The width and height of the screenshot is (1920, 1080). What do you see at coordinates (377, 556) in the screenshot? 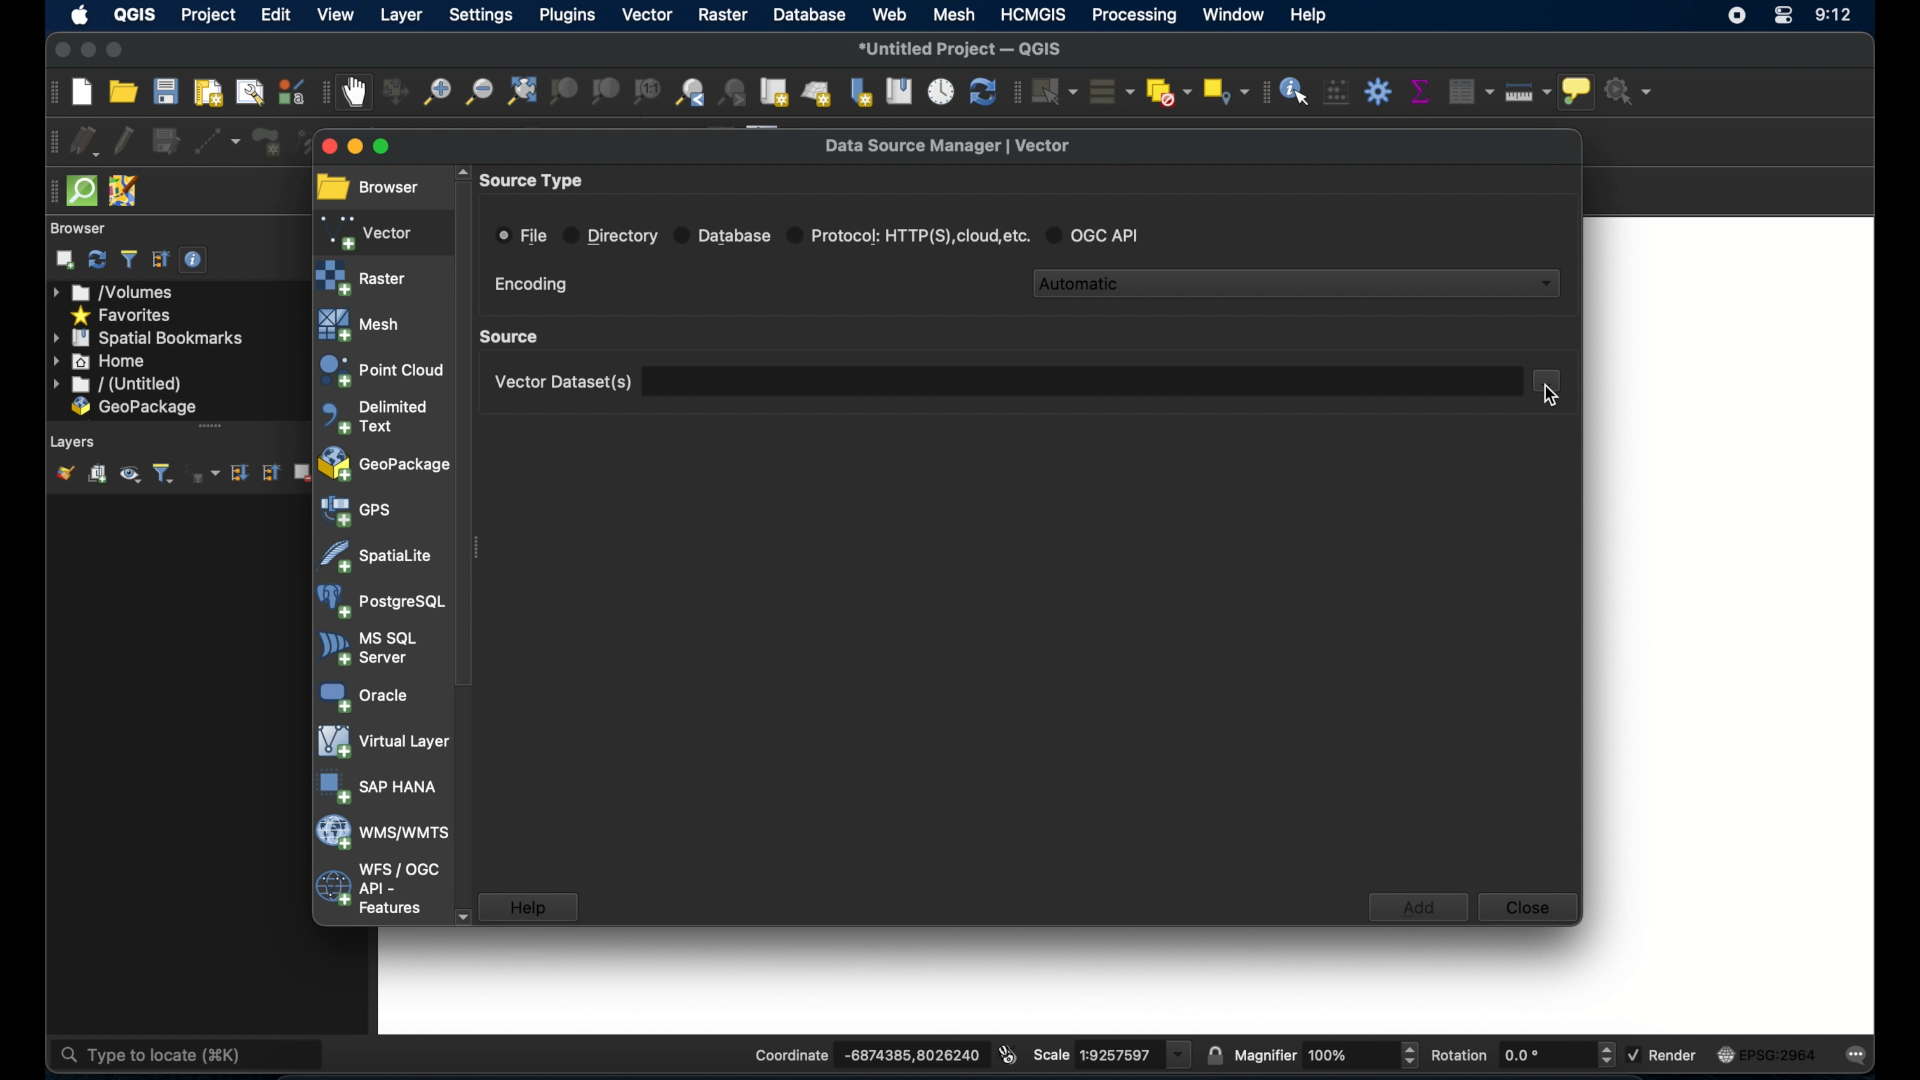
I see `spatiallite` at bounding box center [377, 556].